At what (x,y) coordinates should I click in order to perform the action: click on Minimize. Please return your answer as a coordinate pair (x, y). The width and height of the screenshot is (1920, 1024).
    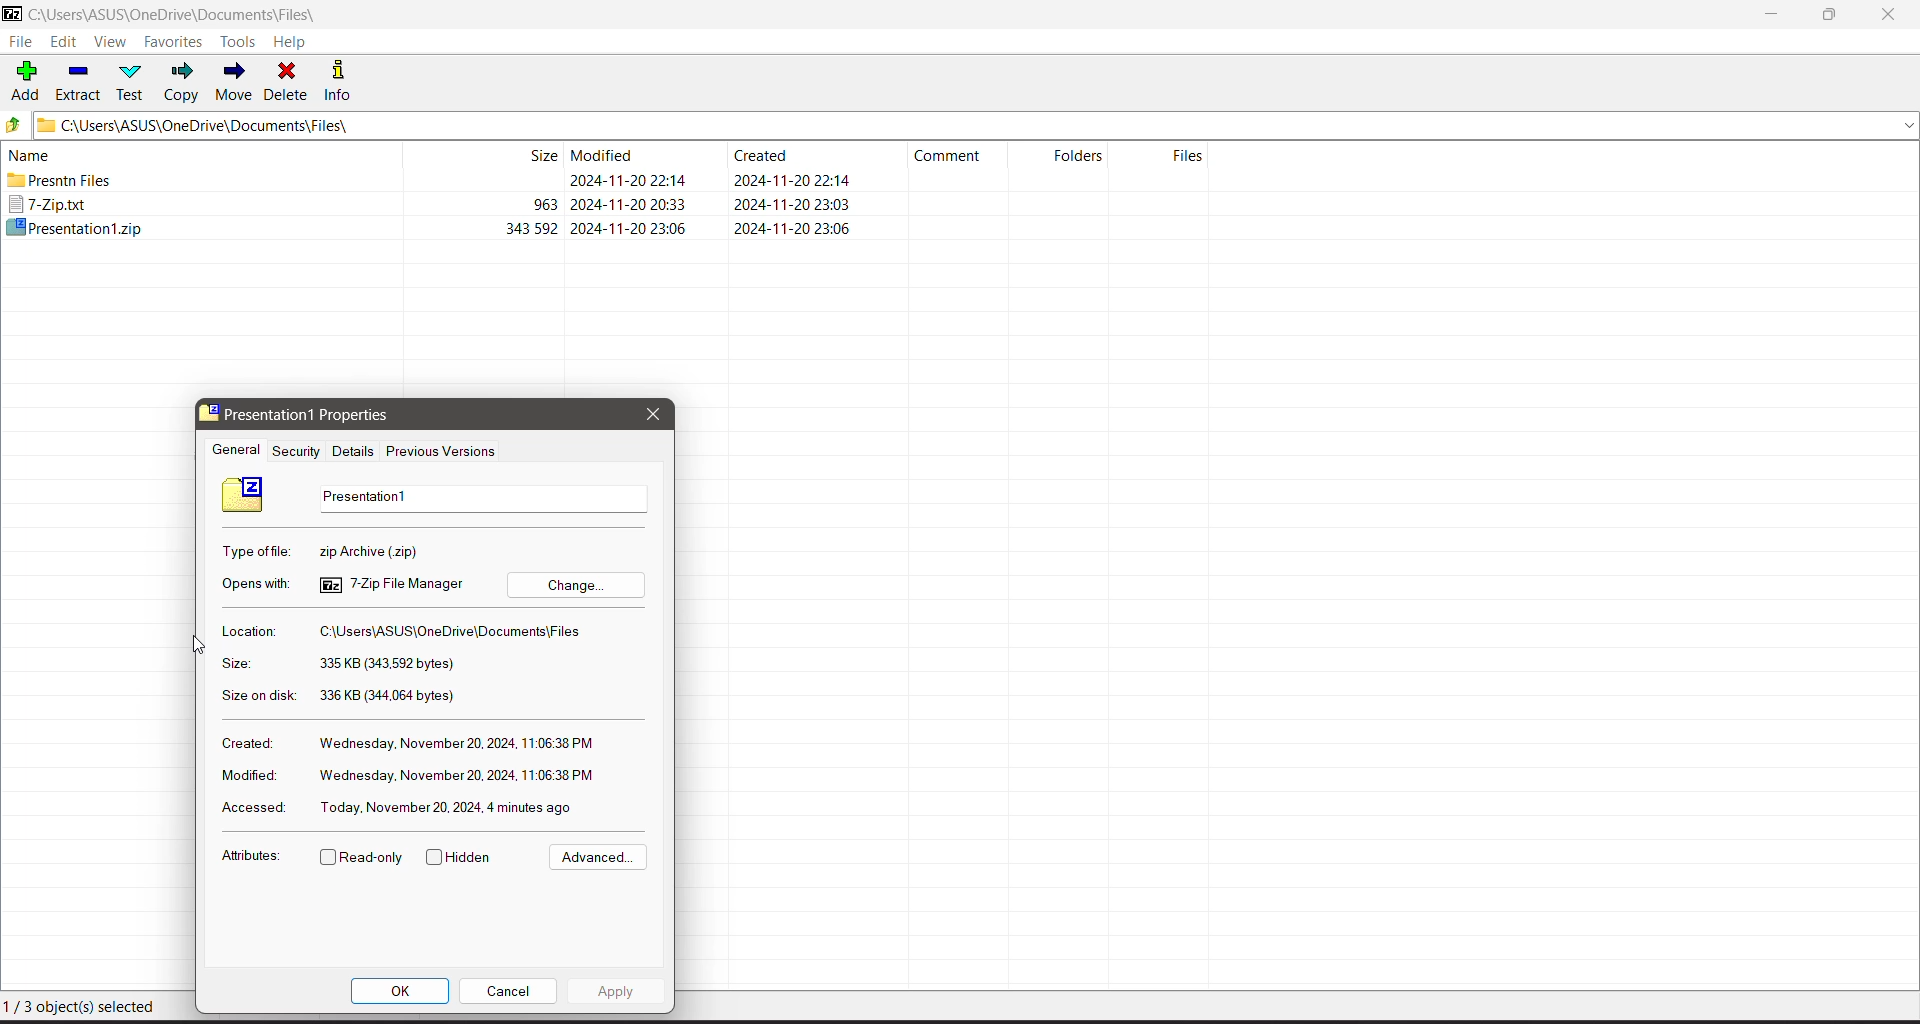
    Looking at the image, I should click on (1772, 15).